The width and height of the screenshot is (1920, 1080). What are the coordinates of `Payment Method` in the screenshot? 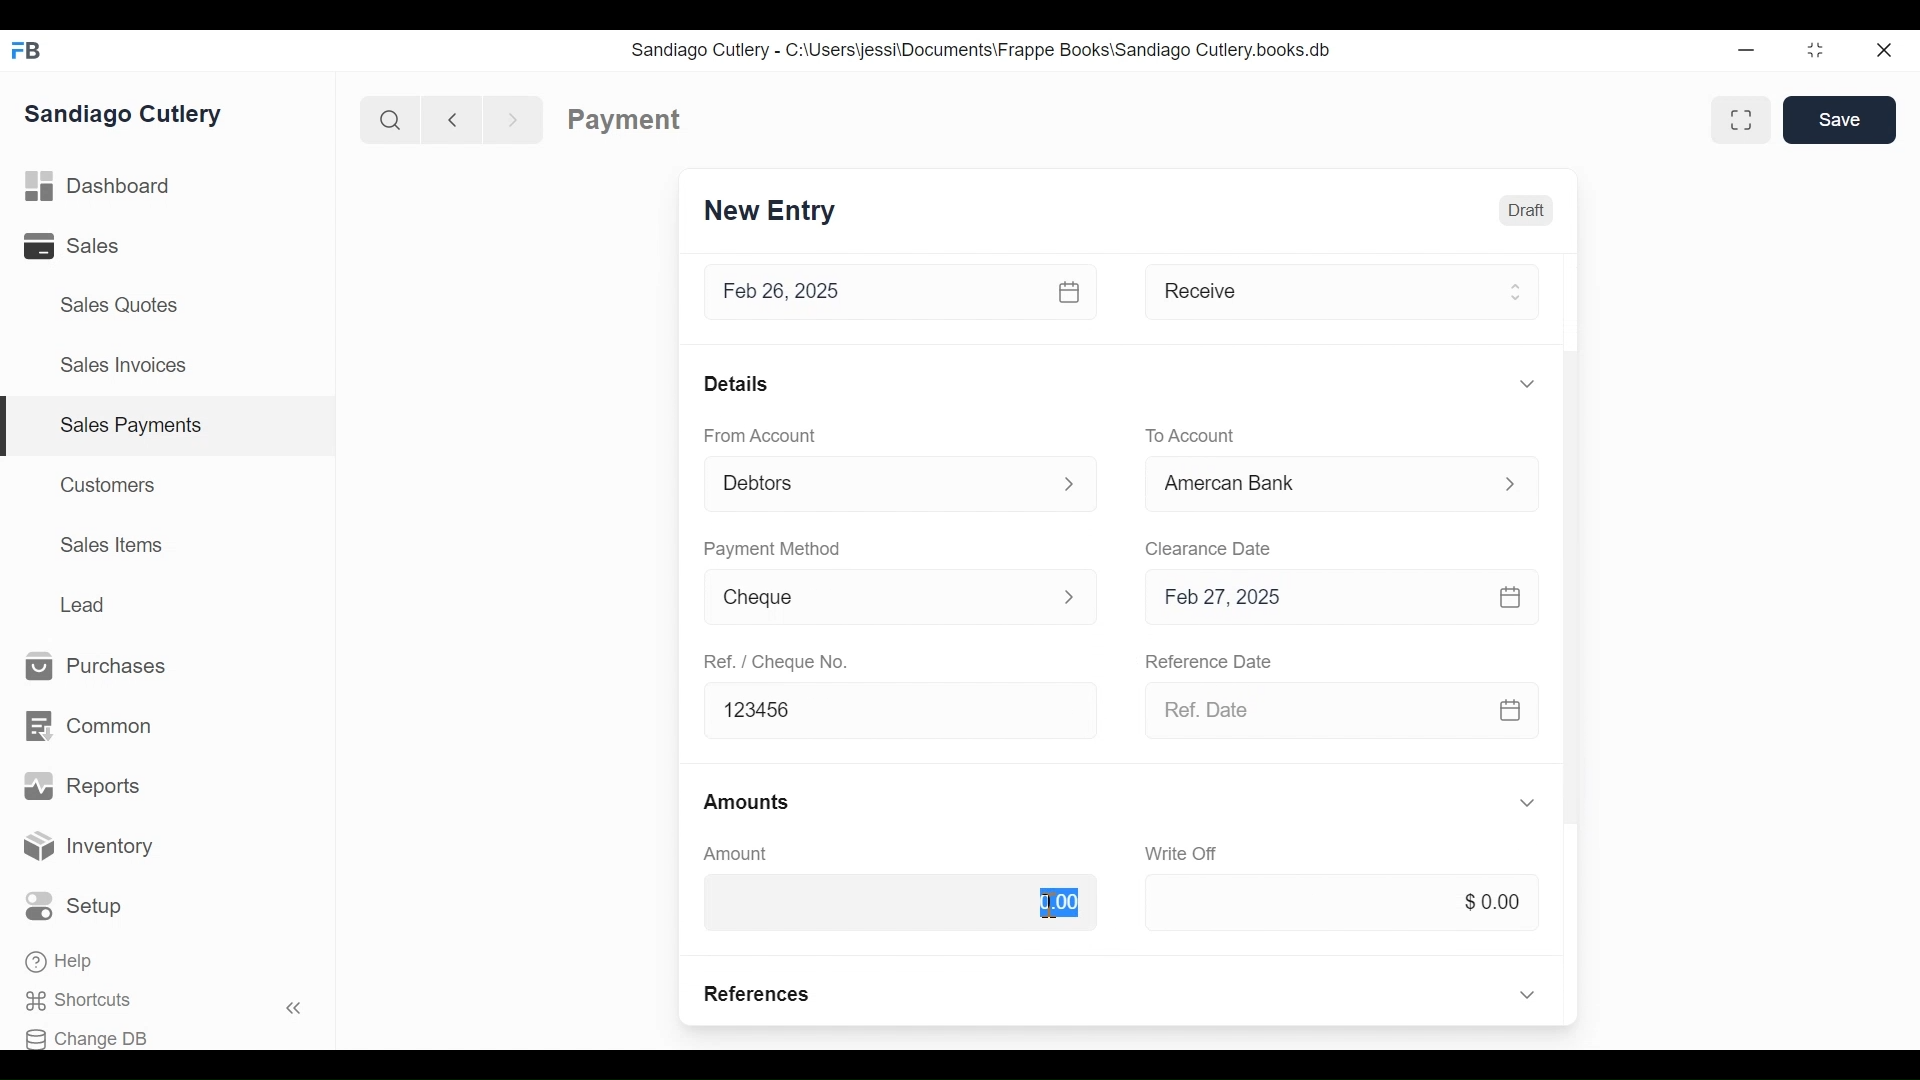 It's located at (771, 547).